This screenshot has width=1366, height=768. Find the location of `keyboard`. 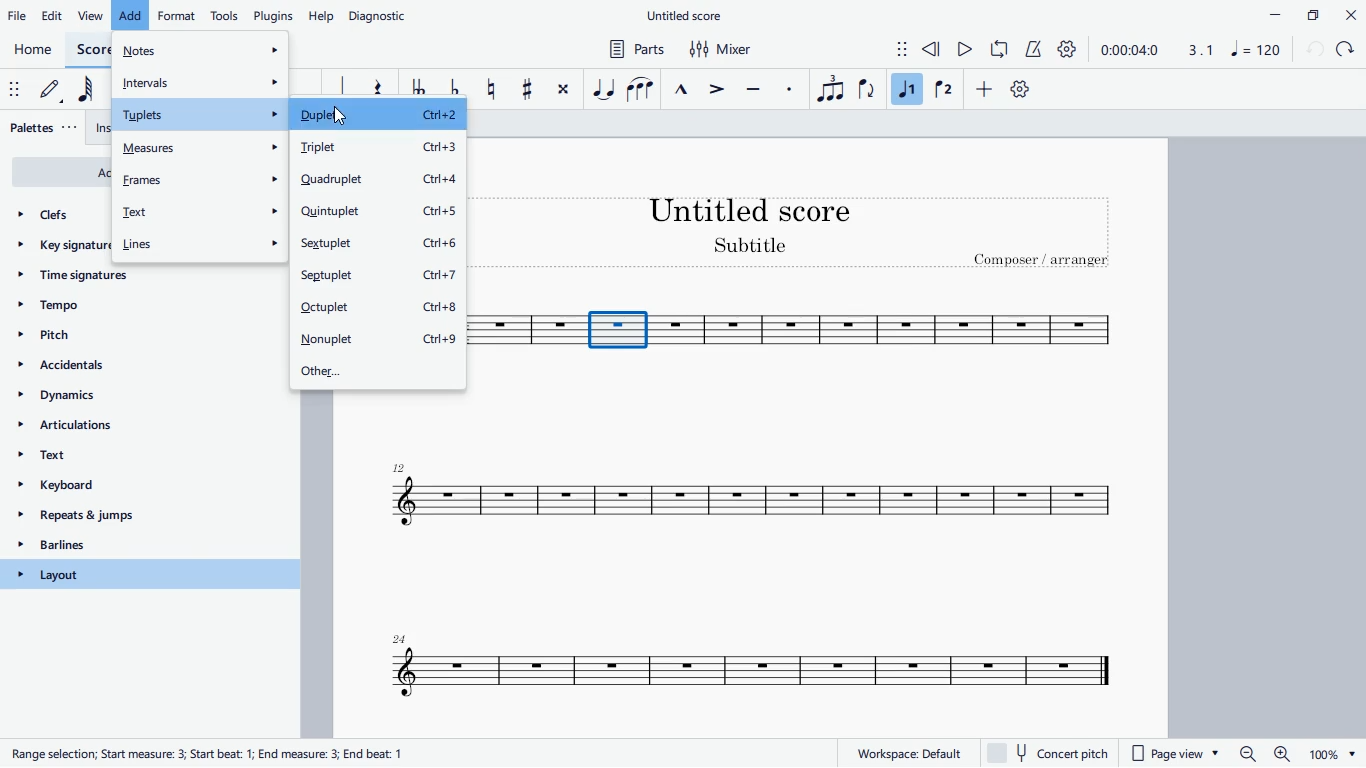

keyboard is located at coordinates (139, 488).